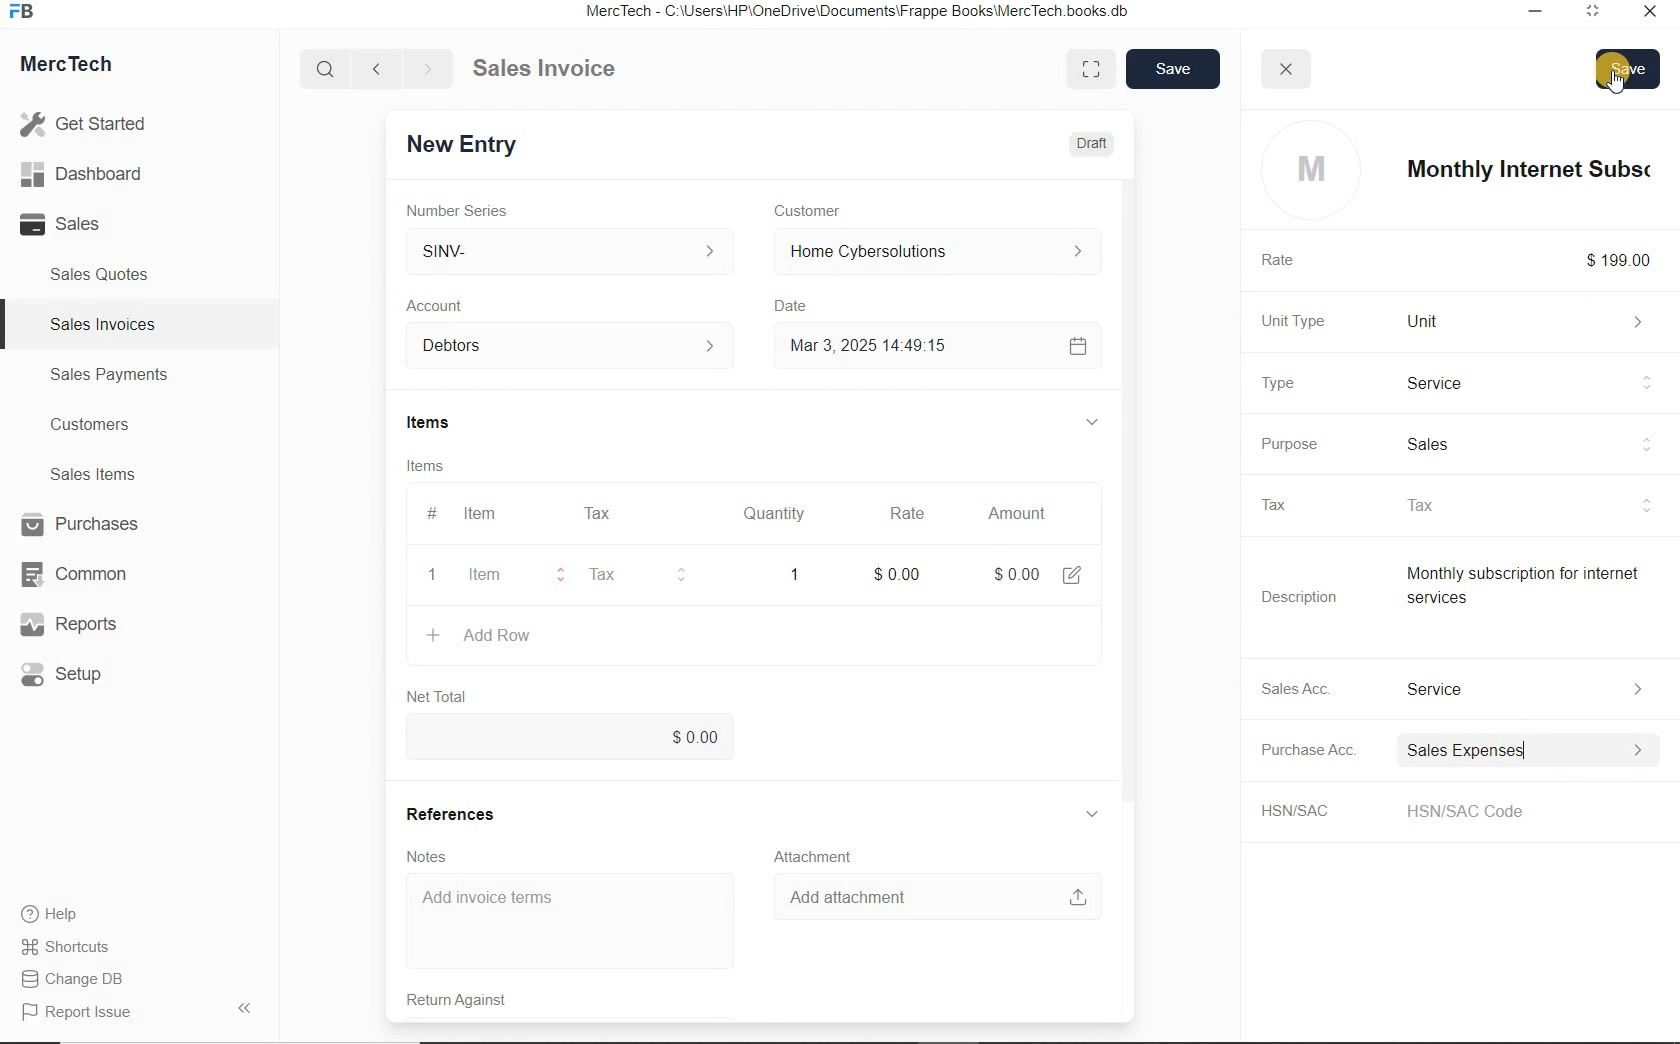 Image resolution: width=1680 pixels, height=1044 pixels. Describe the element at coordinates (1620, 83) in the screenshot. I see `cursor` at that location.